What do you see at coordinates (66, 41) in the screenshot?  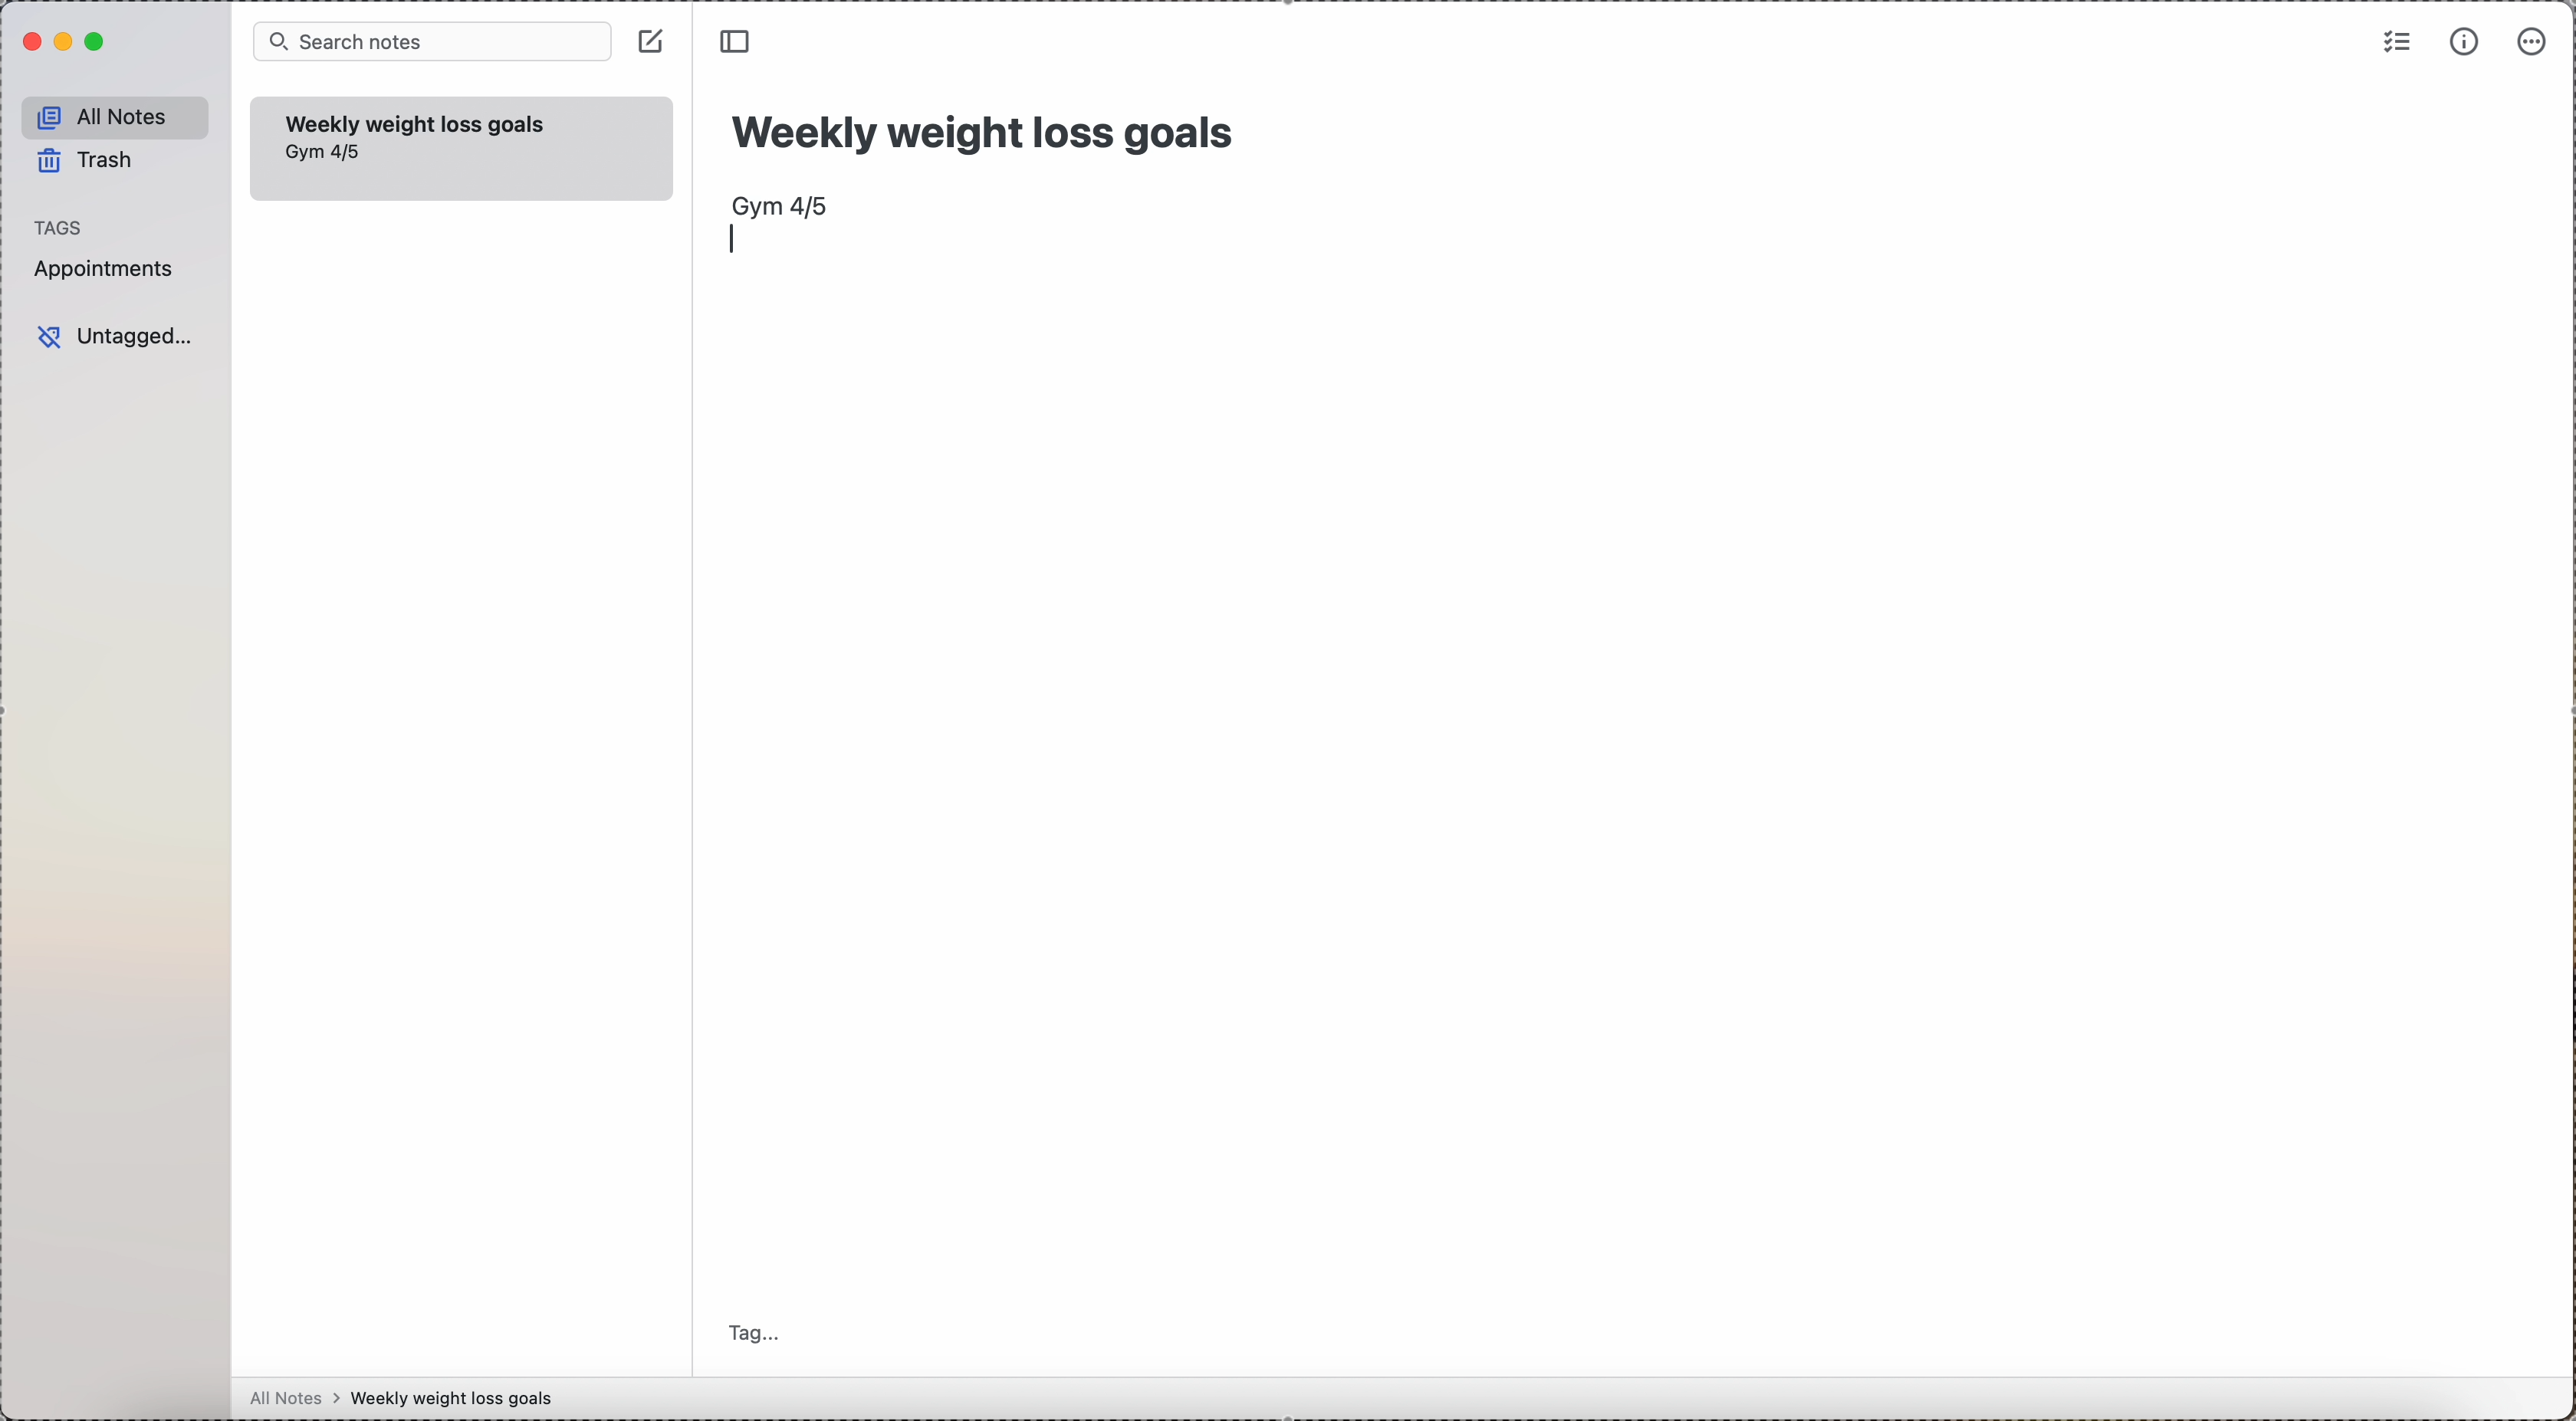 I see `minimize Simplenote` at bounding box center [66, 41].